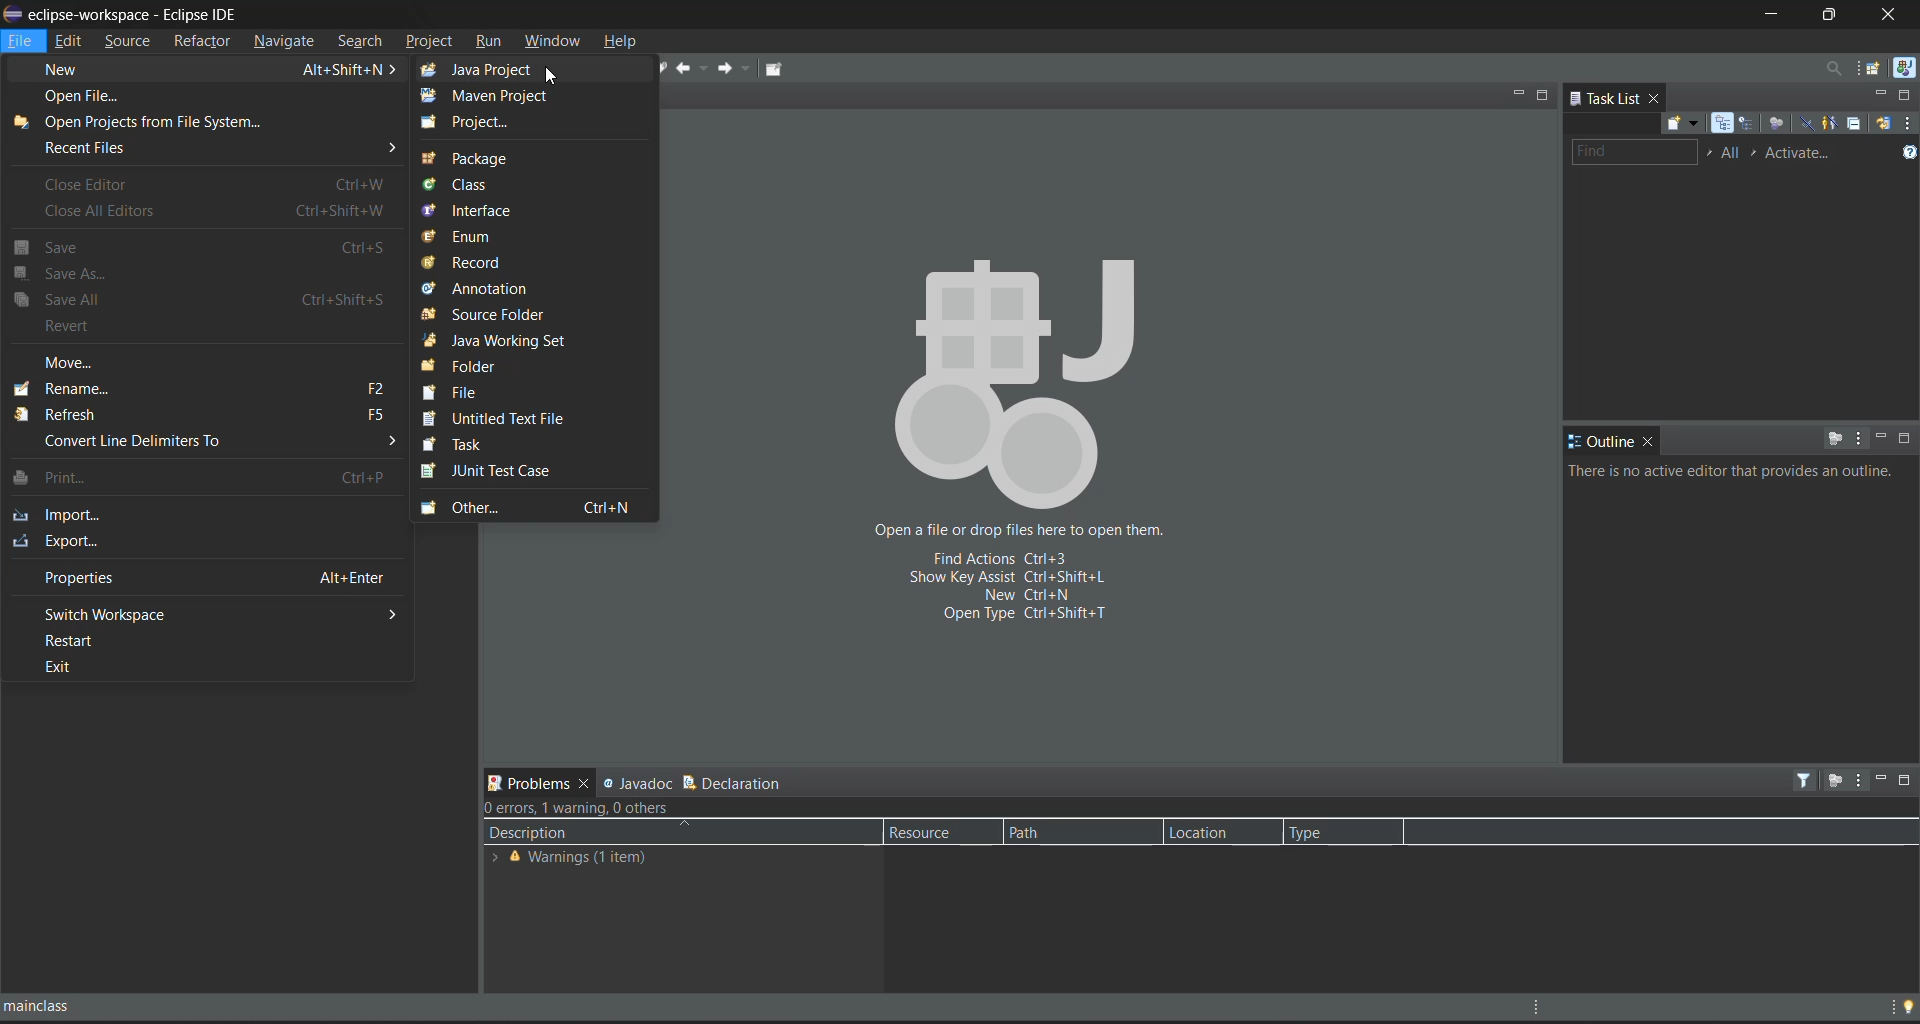  Describe the element at coordinates (203, 300) in the screenshot. I see `save all` at that location.